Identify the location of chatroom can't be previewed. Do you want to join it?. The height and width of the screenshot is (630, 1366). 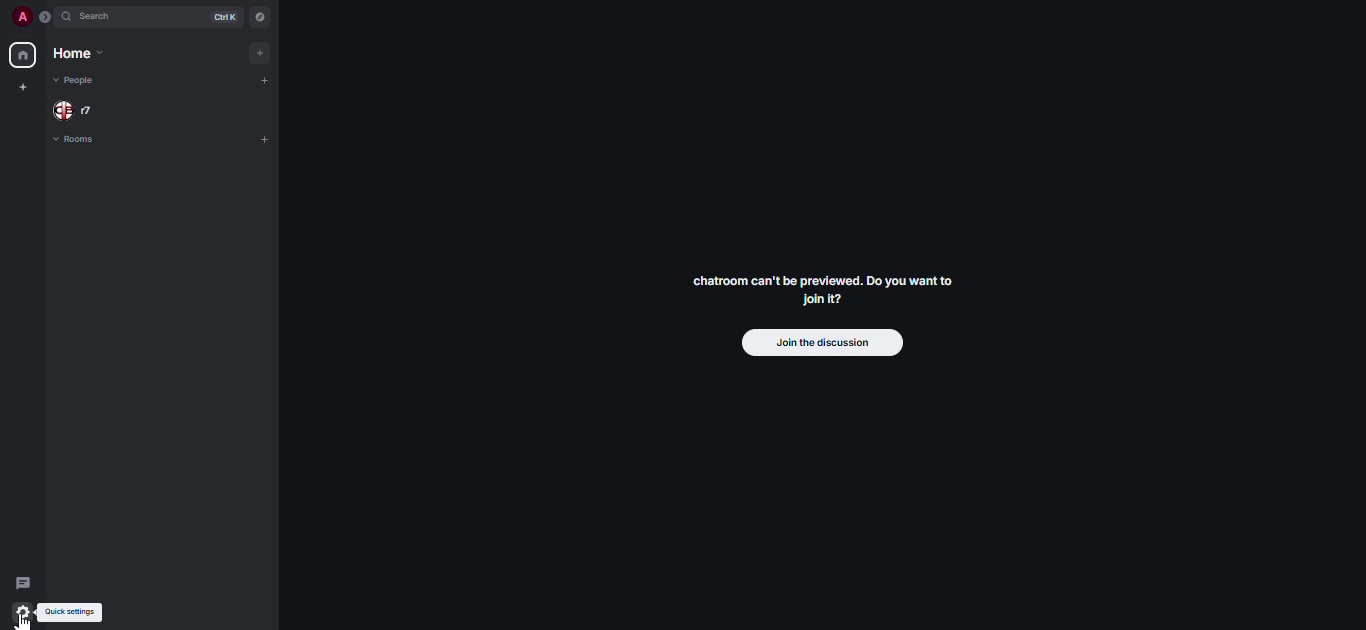
(825, 288).